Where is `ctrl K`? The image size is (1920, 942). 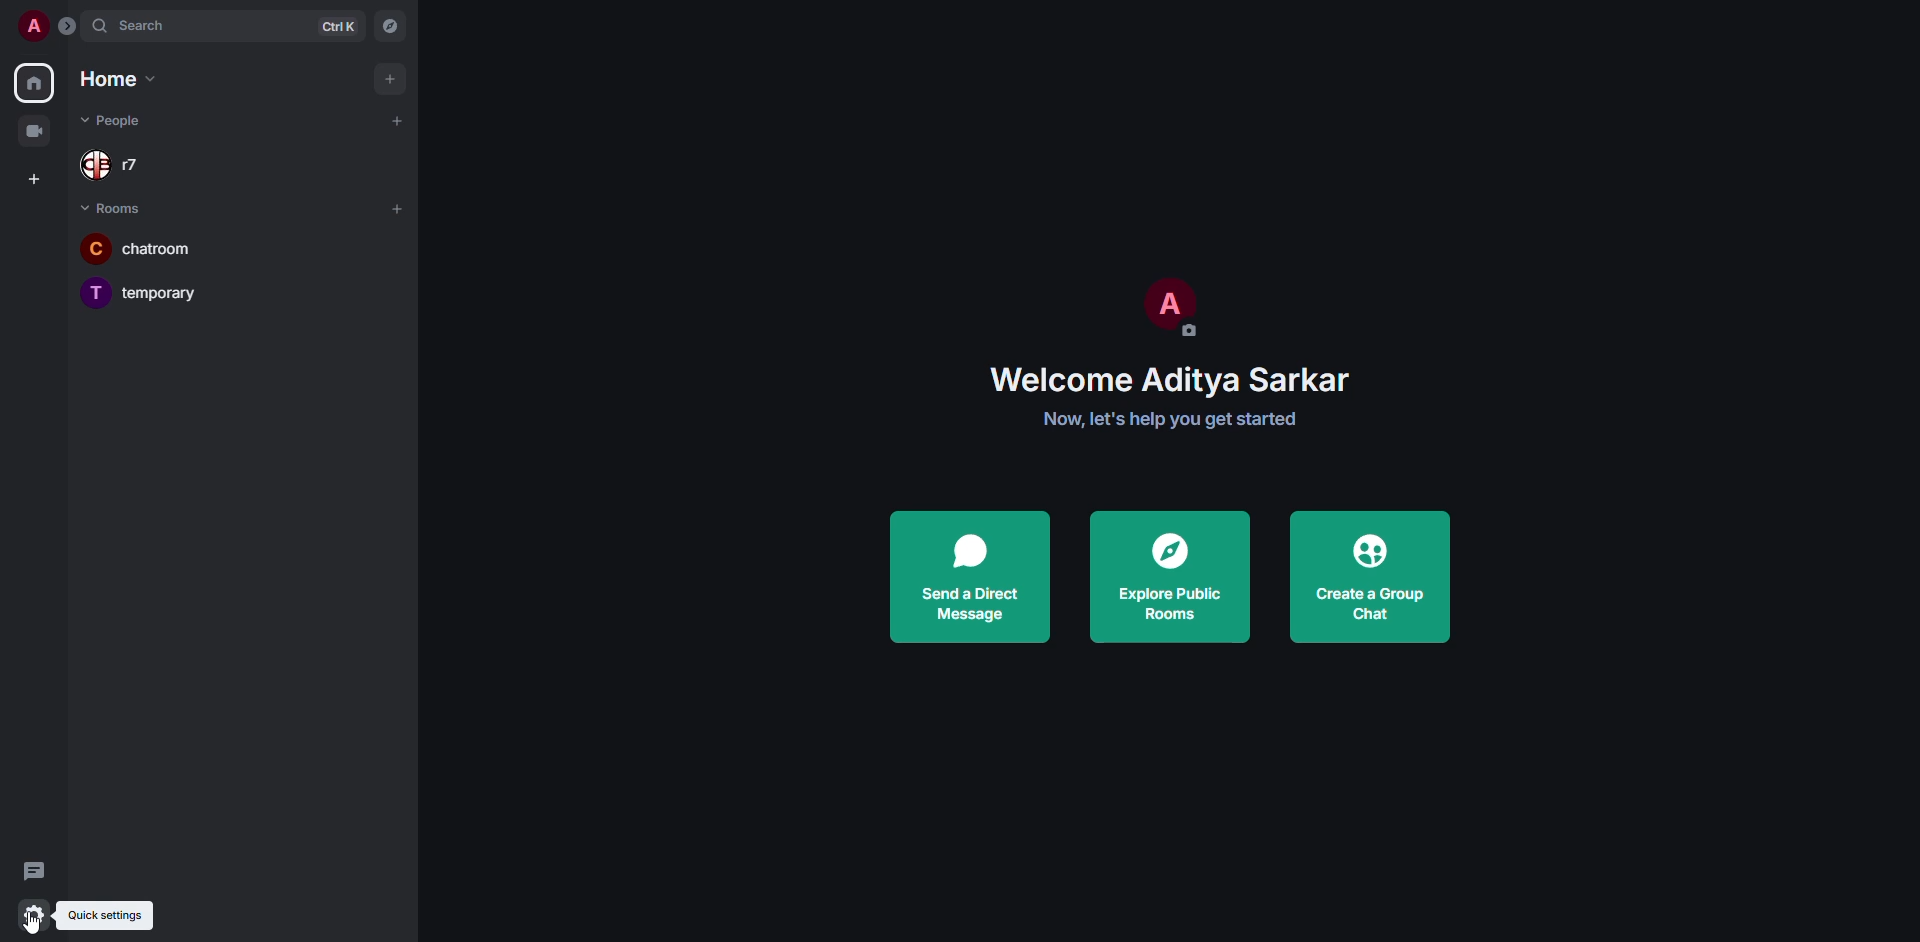 ctrl K is located at coordinates (338, 26).